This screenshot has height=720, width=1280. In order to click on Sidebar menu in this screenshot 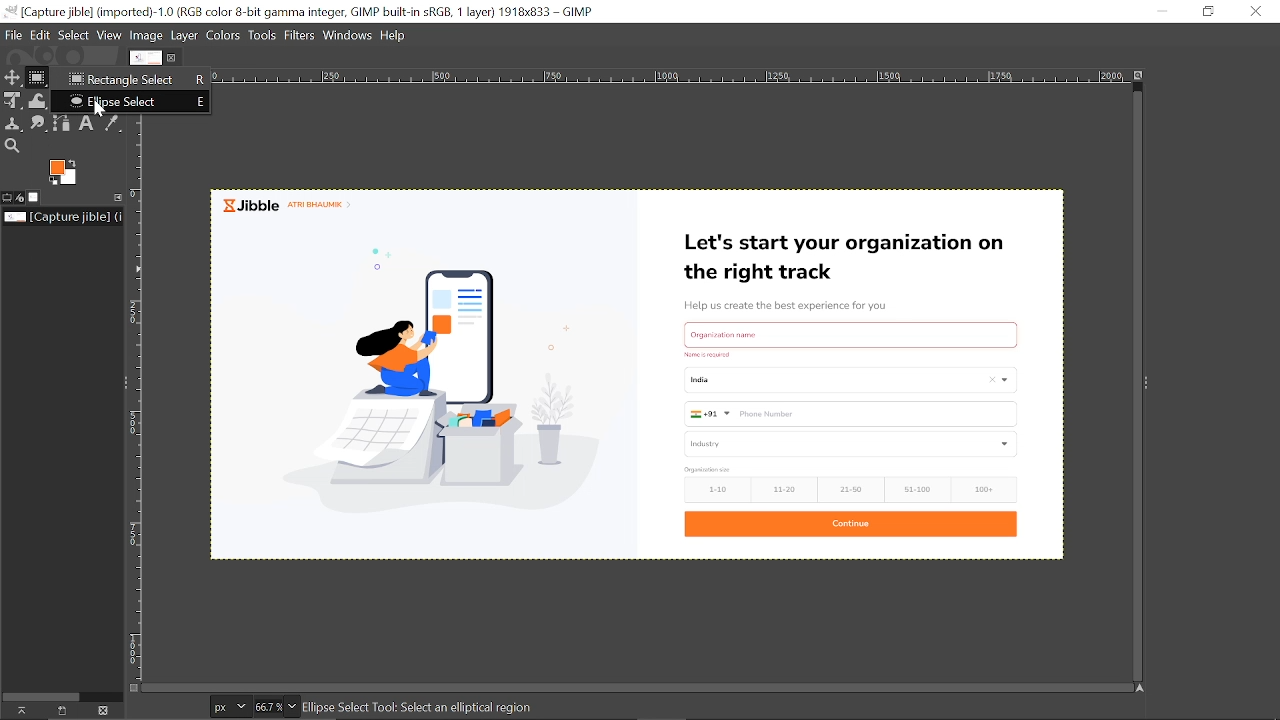, I will do `click(1156, 386)`.